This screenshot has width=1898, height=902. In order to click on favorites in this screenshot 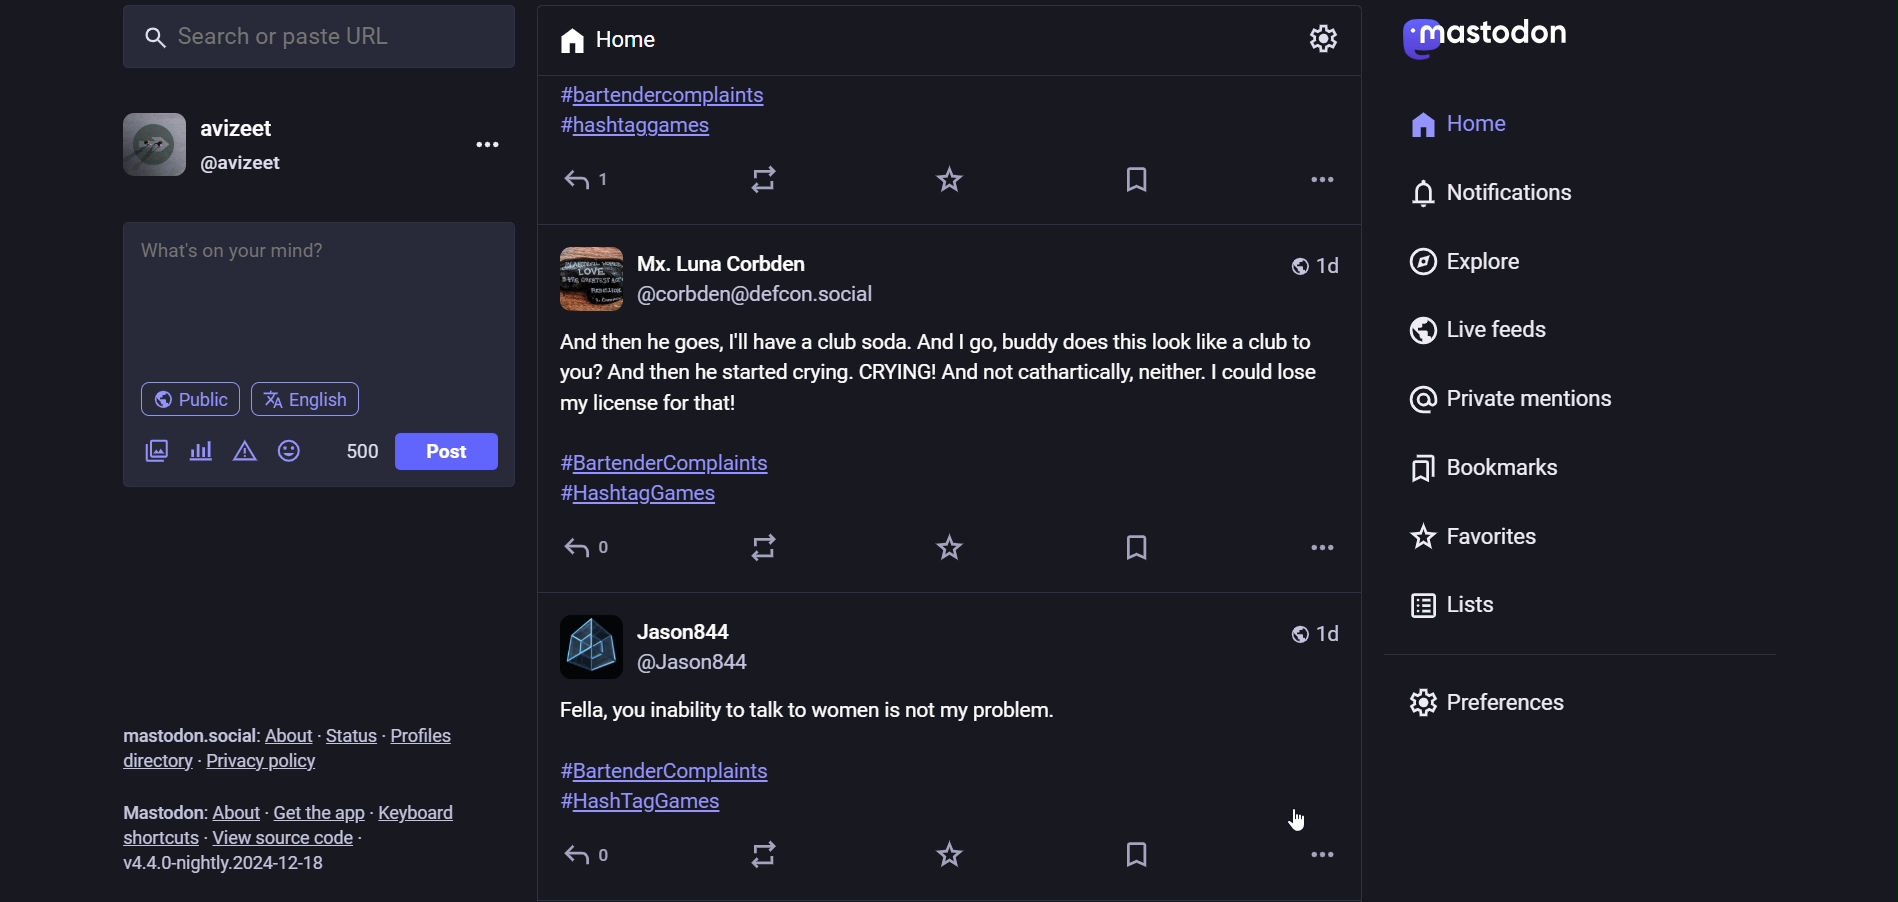, I will do `click(1477, 537)`.